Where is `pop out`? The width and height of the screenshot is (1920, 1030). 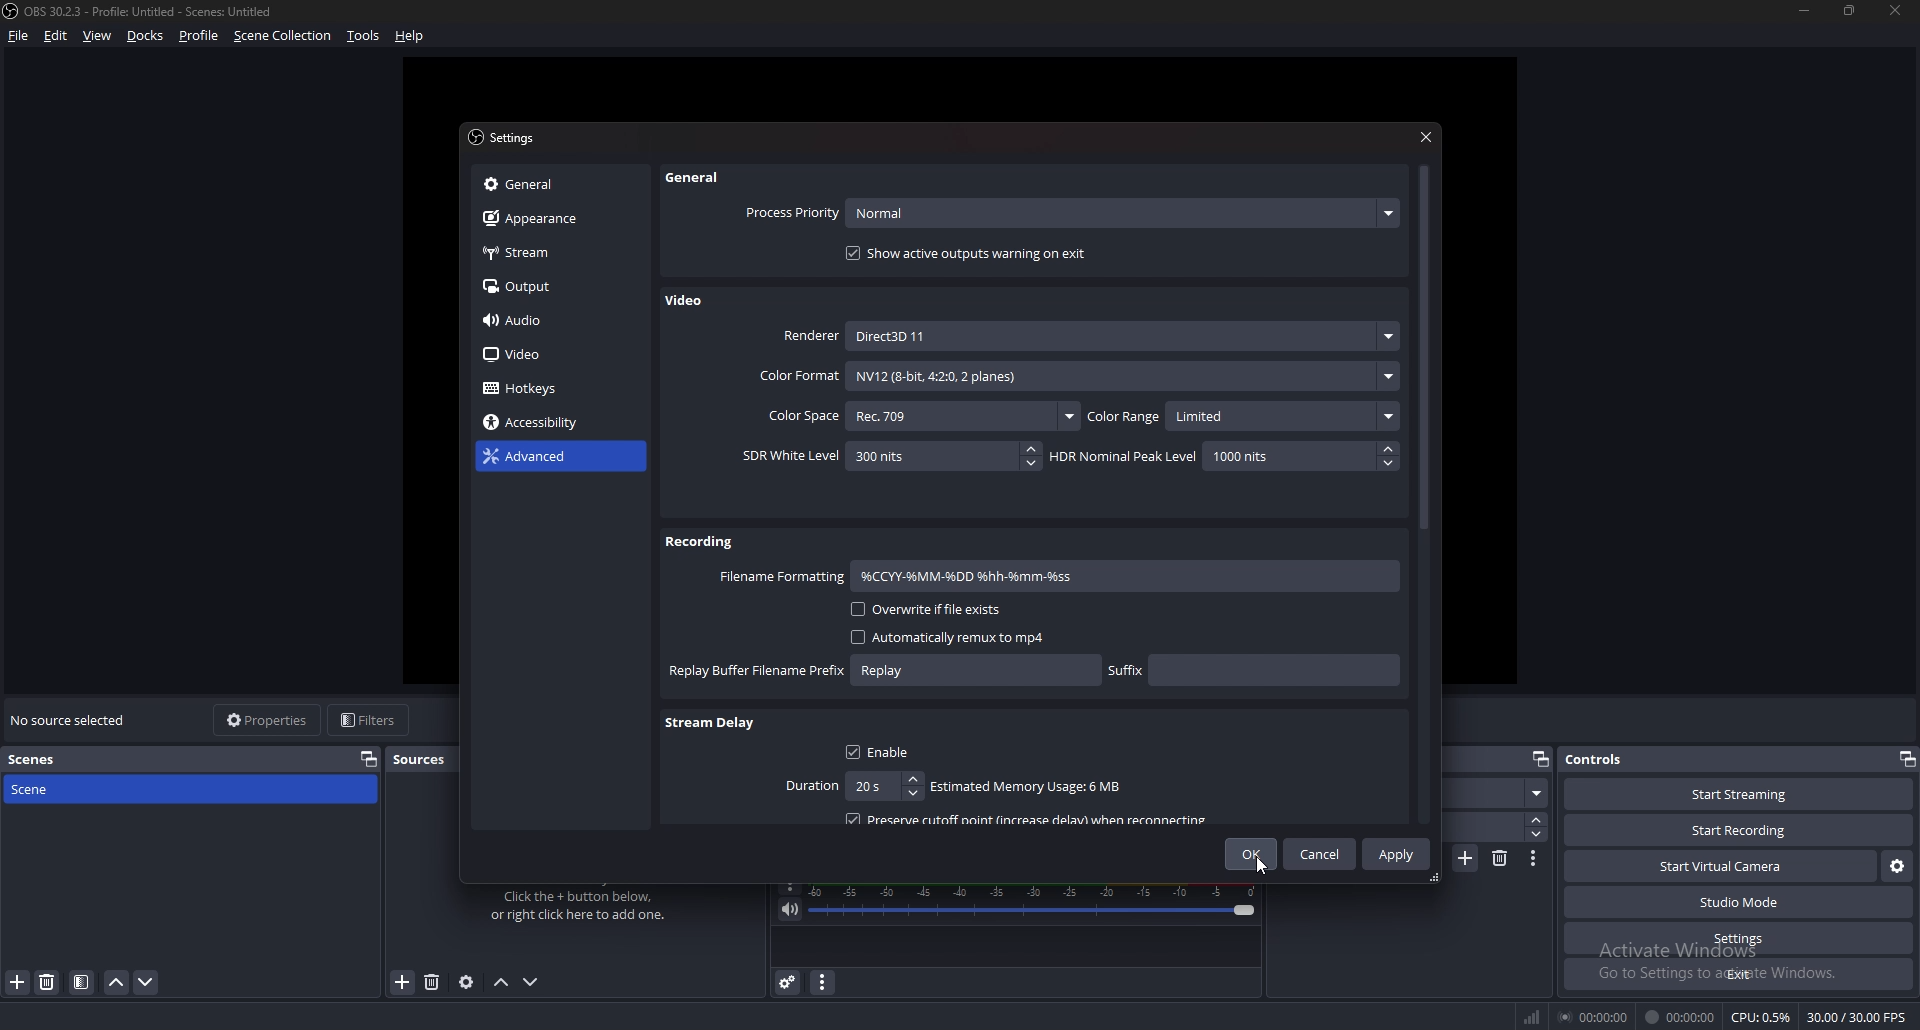
pop out is located at coordinates (369, 758).